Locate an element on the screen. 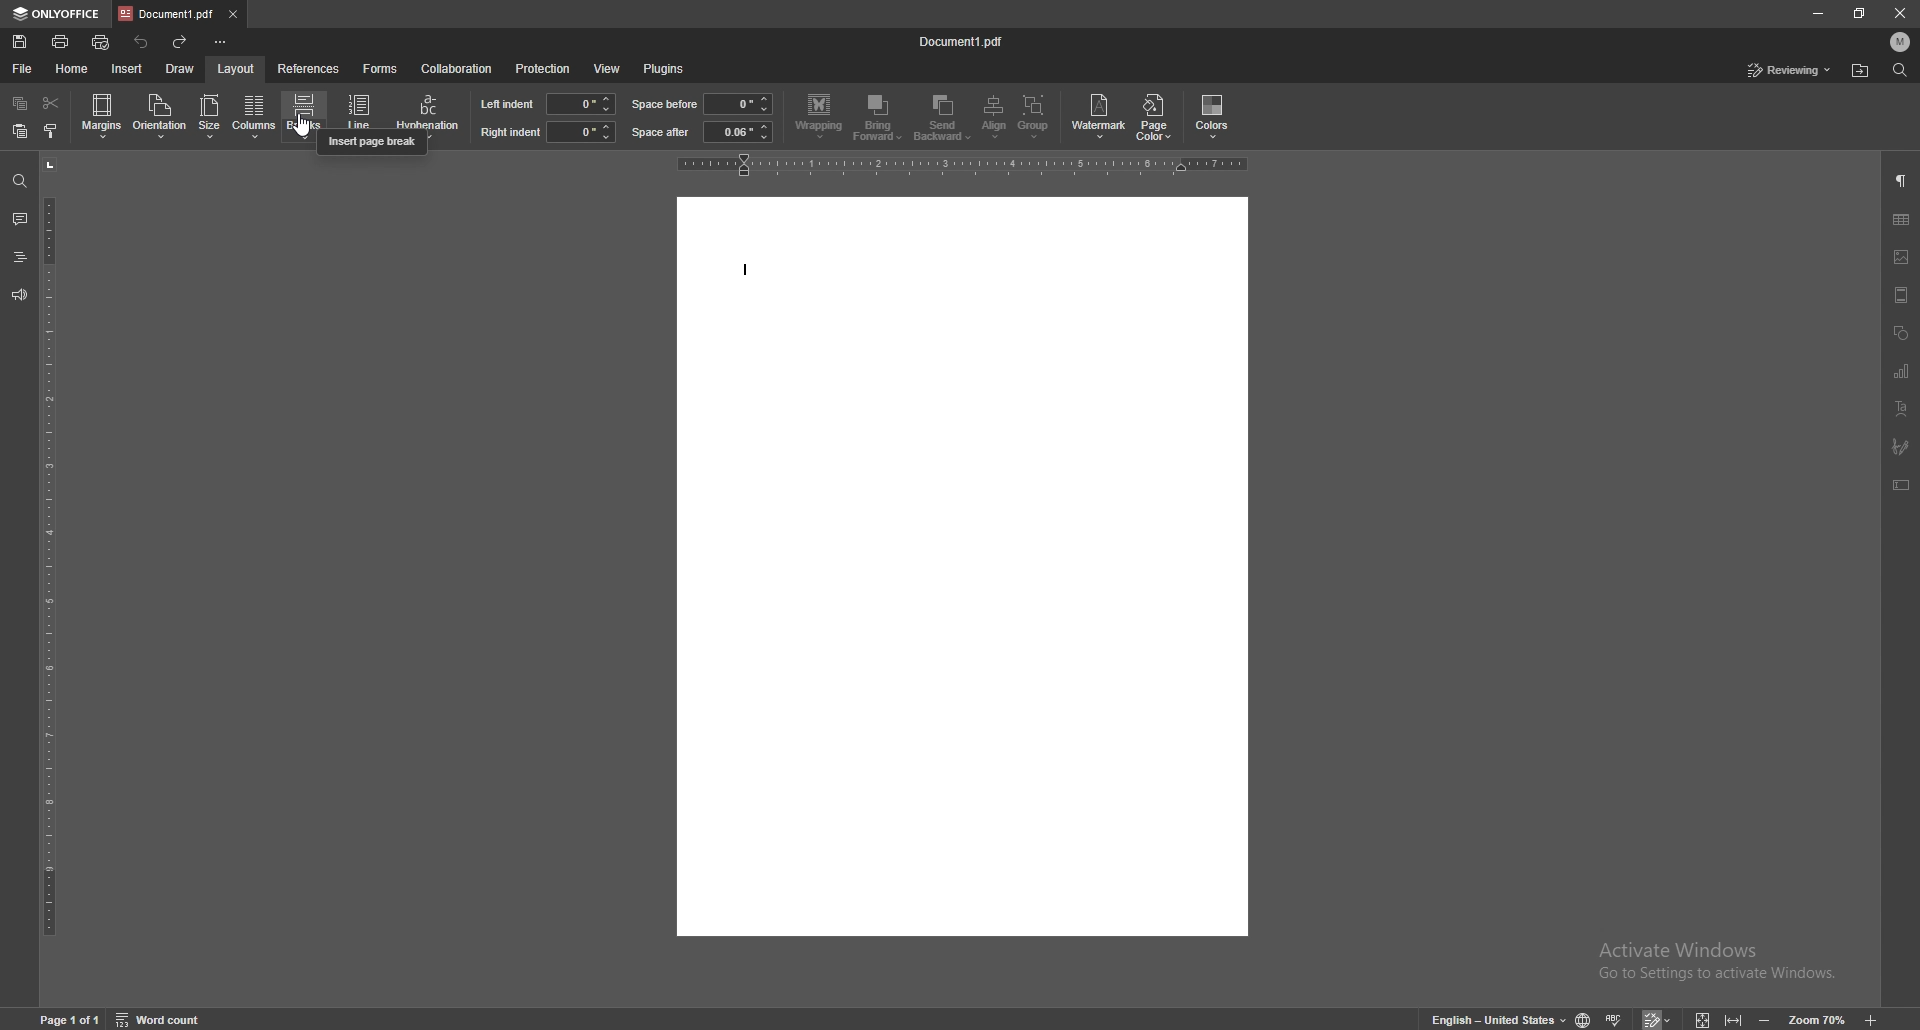 This screenshot has width=1920, height=1030. copy is located at coordinates (20, 103).